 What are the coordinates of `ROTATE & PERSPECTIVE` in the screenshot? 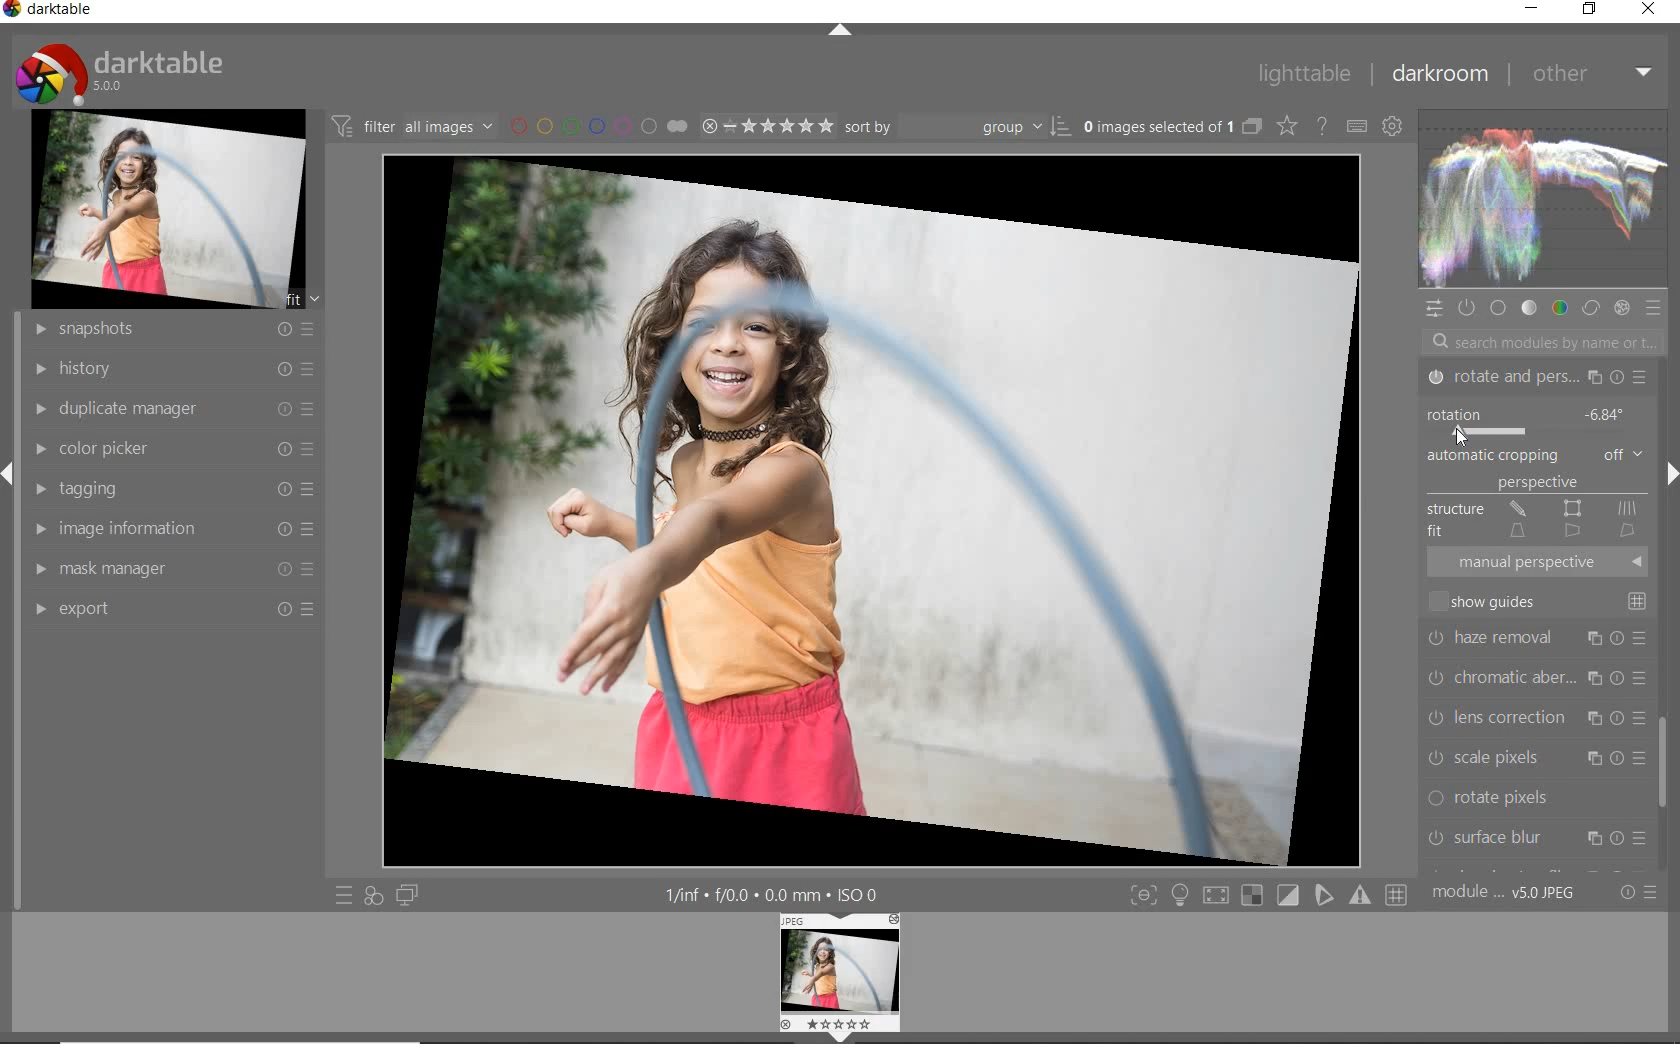 It's located at (1535, 378).